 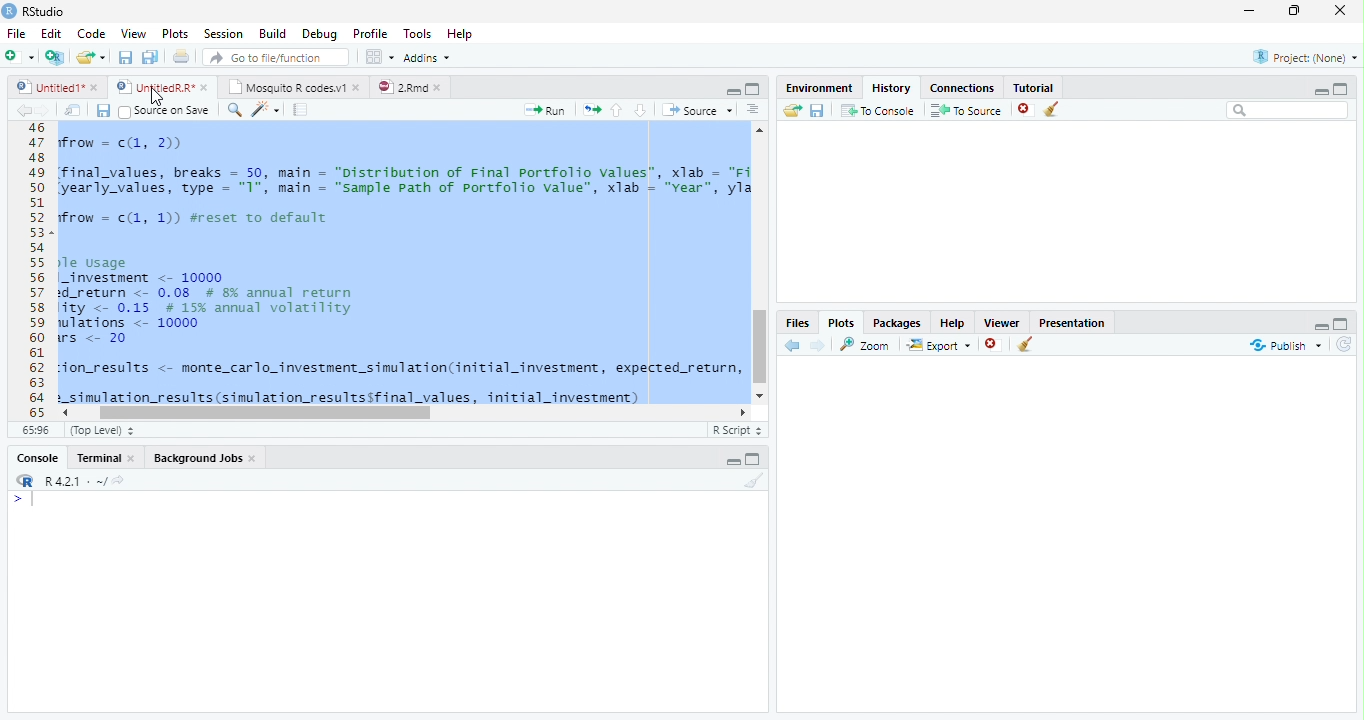 I want to click on Go to previous plot, so click(x=793, y=345).